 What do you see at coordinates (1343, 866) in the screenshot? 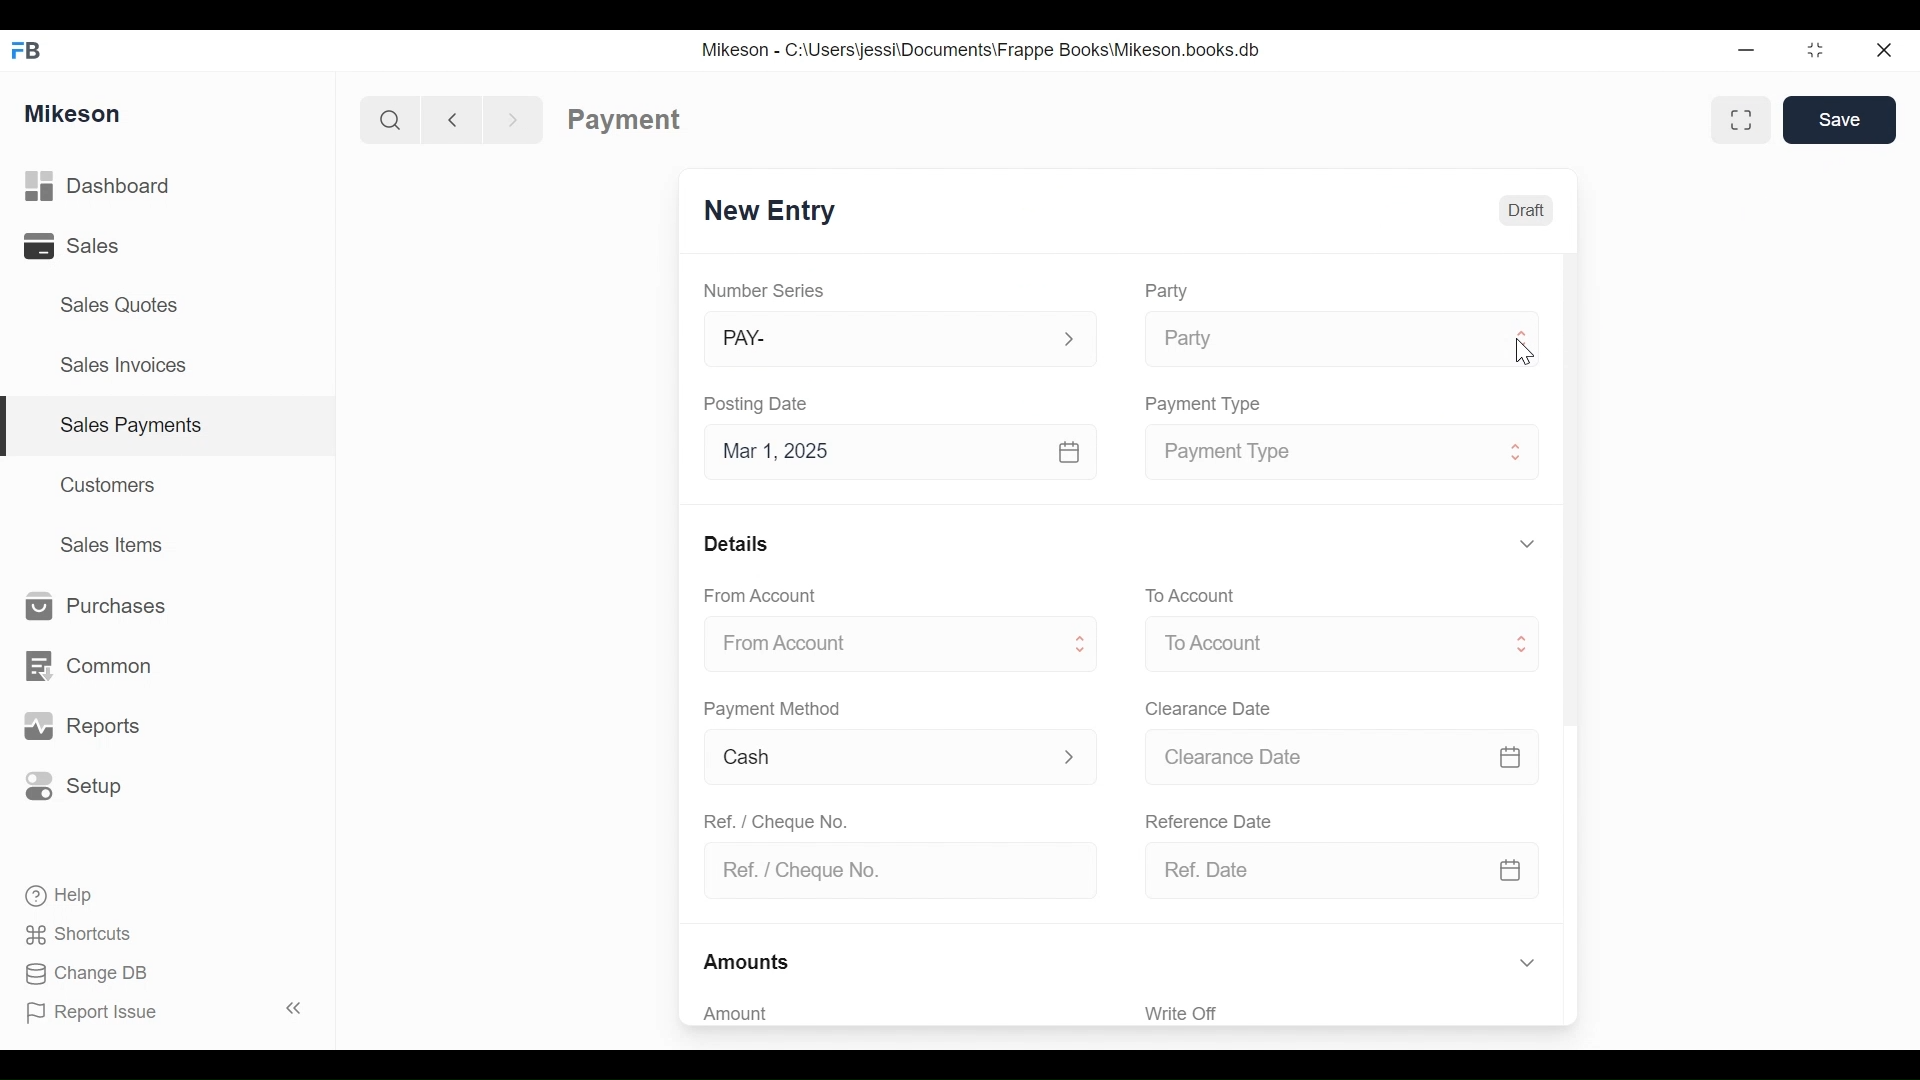
I see `Ref. Date` at bounding box center [1343, 866].